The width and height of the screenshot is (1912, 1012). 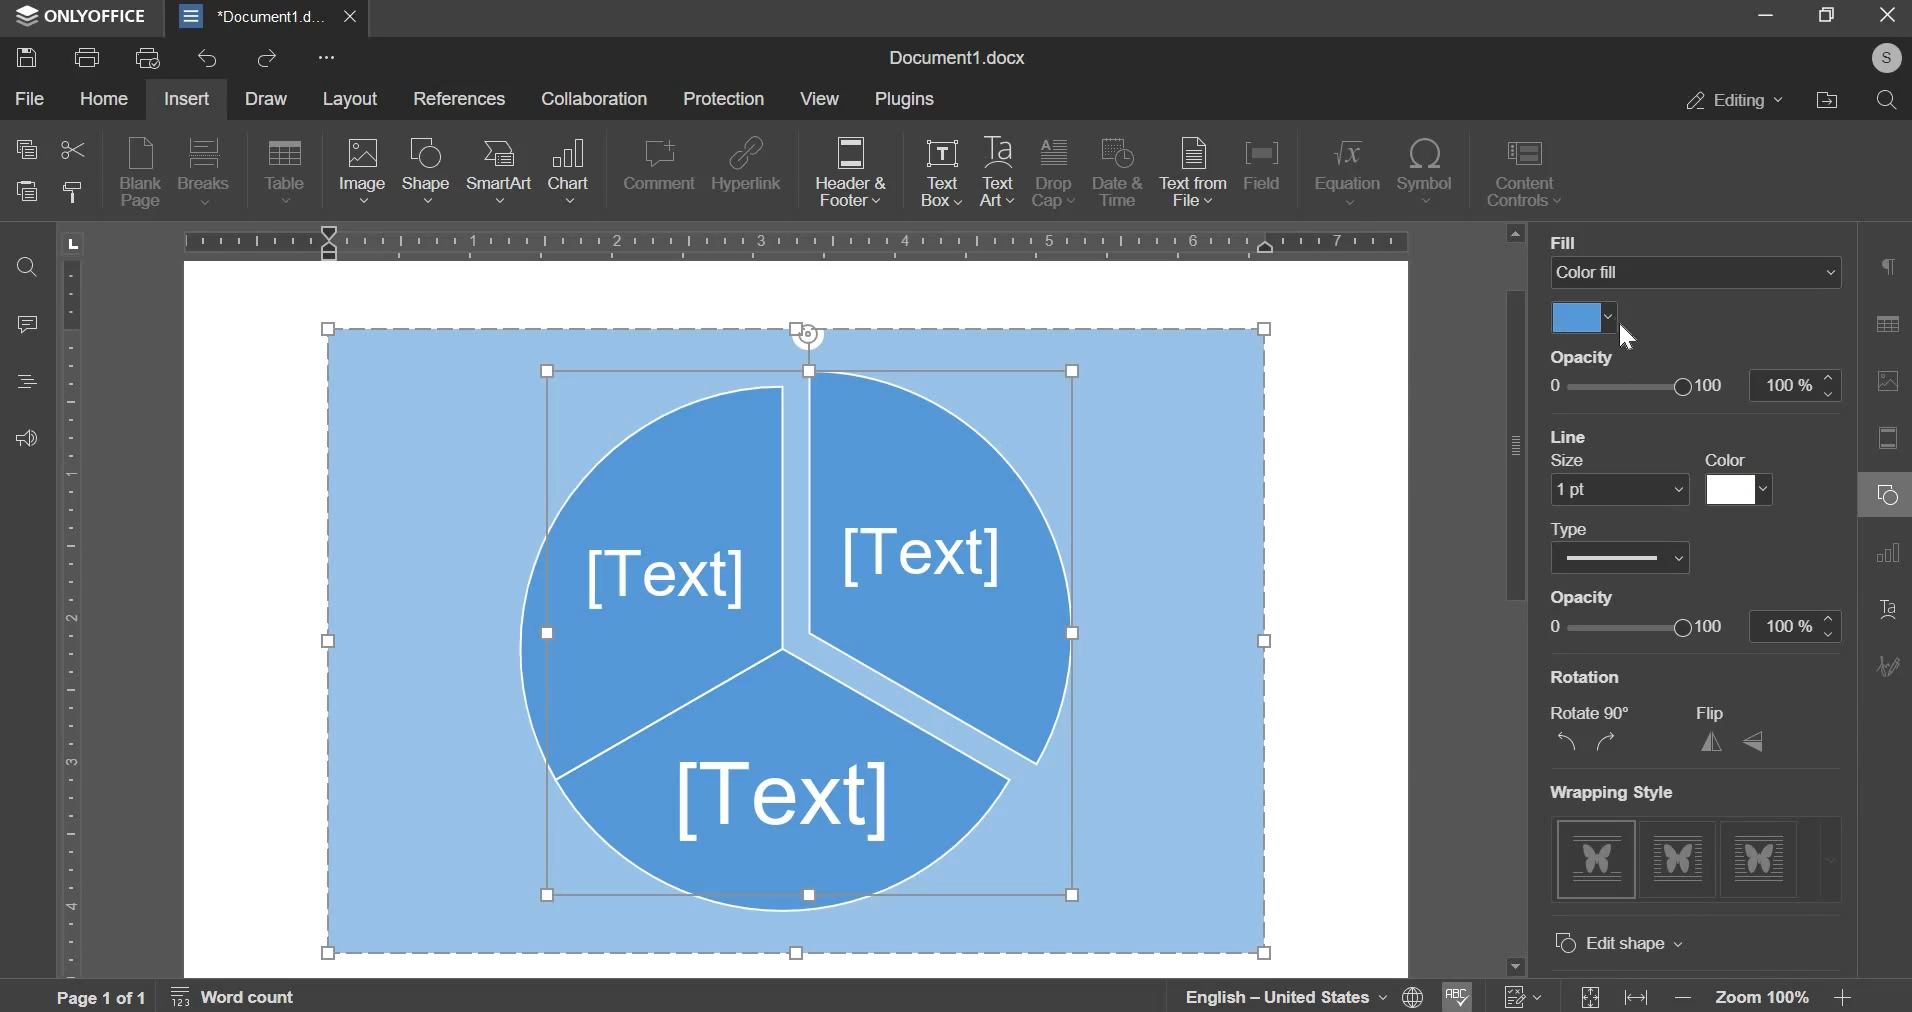 What do you see at coordinates (464, 101) in the screenshot?
I see `references` at bounding box center [464, 101].